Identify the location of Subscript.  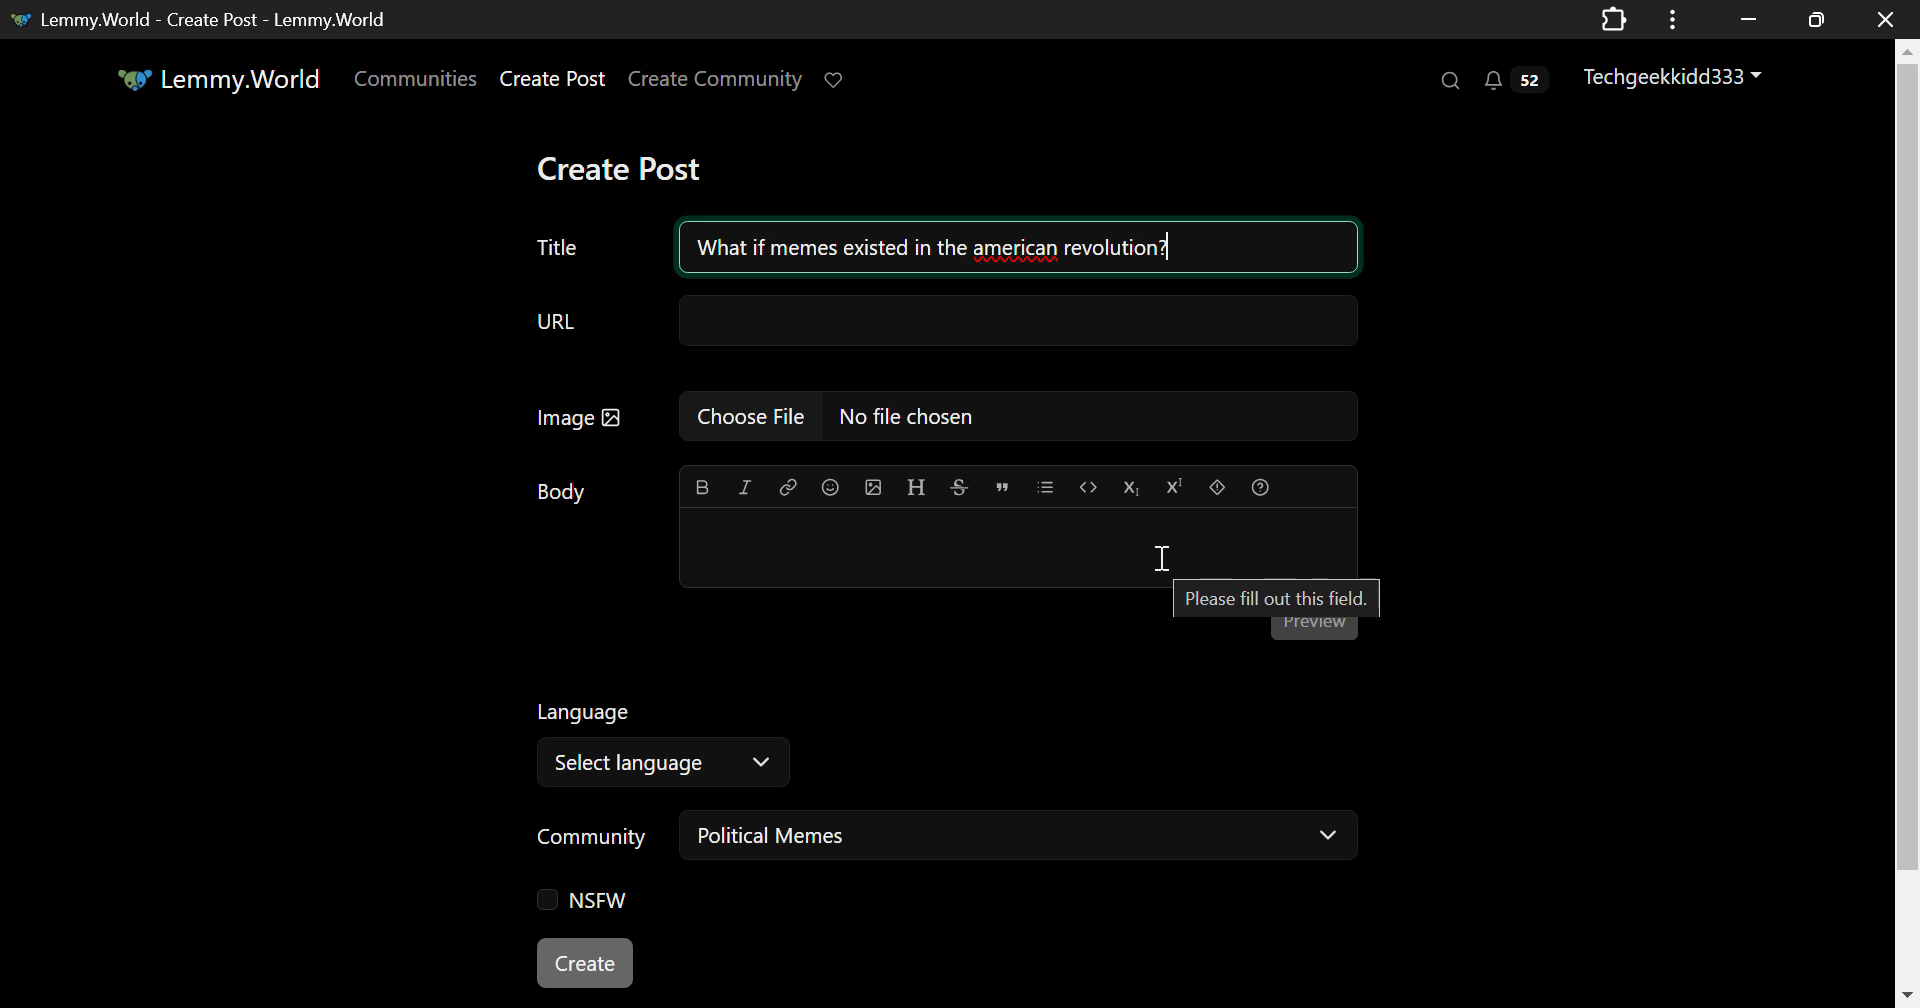
(1133, 487).